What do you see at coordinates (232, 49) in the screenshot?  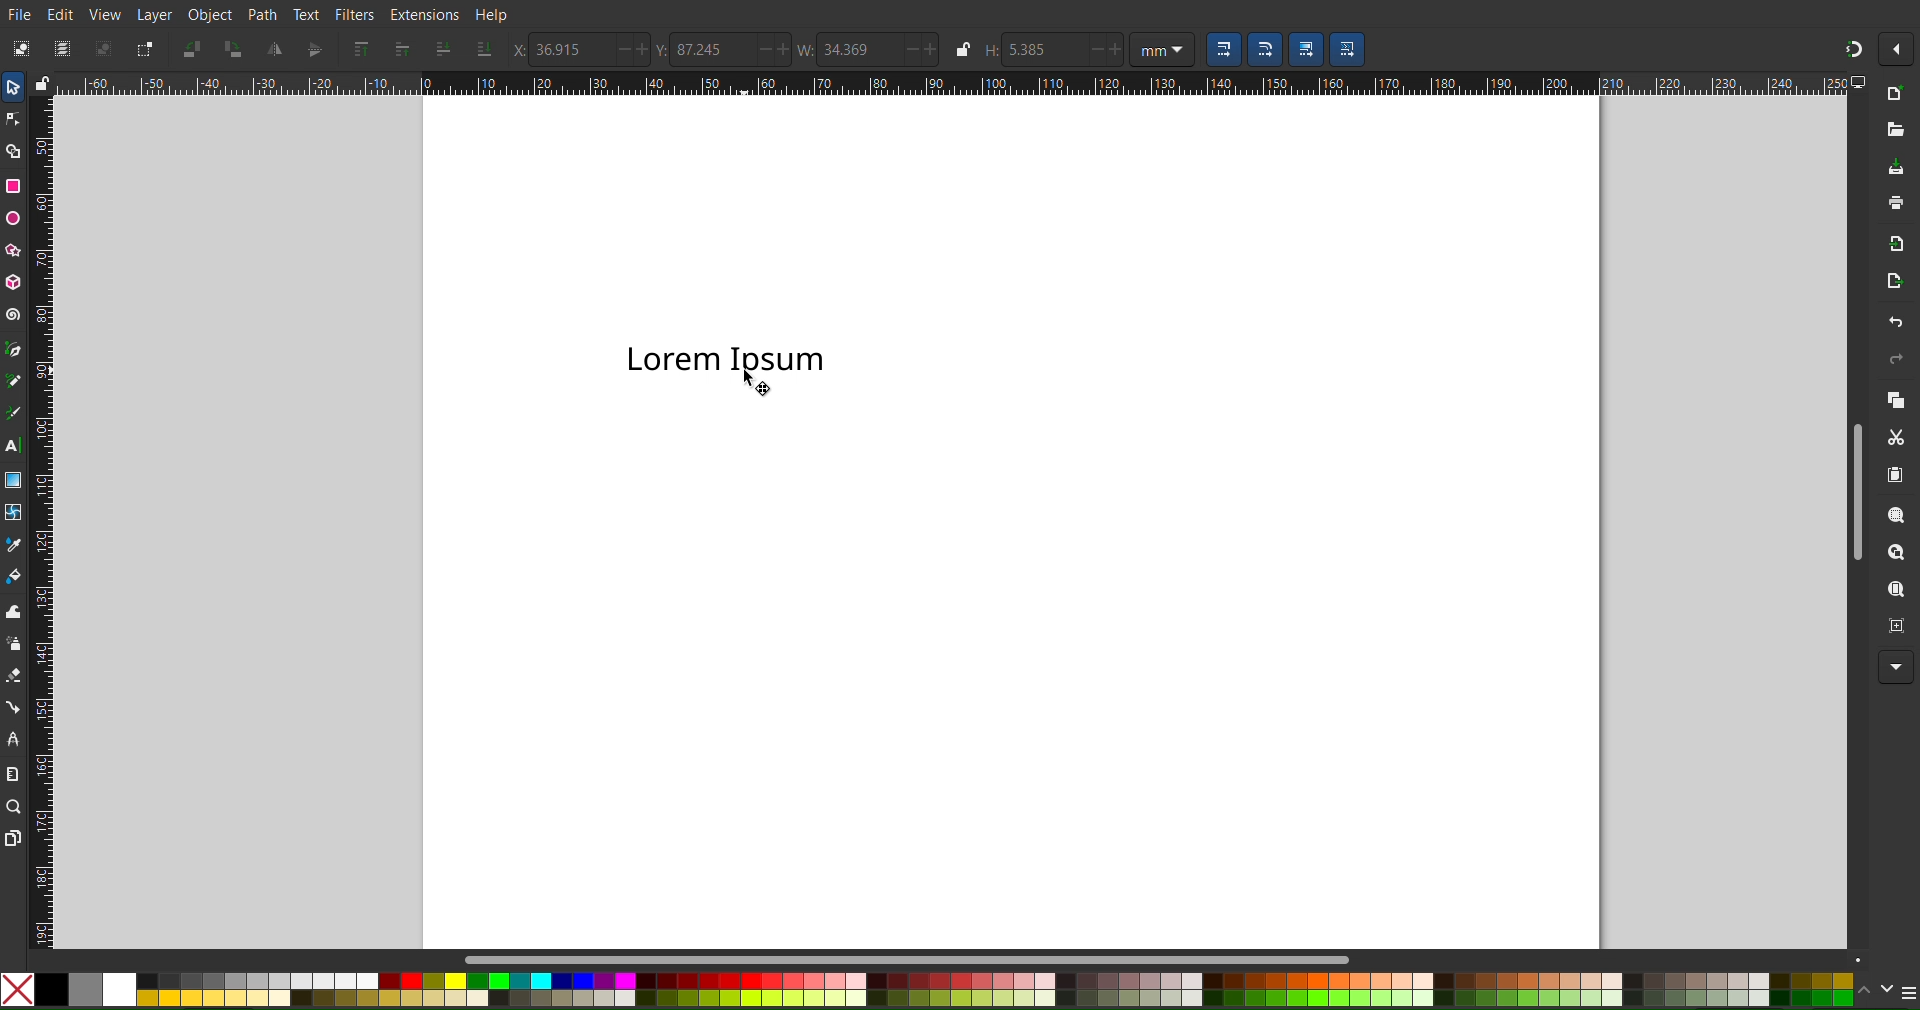 I see `Rotate CW` at bounding box center [232, 49].